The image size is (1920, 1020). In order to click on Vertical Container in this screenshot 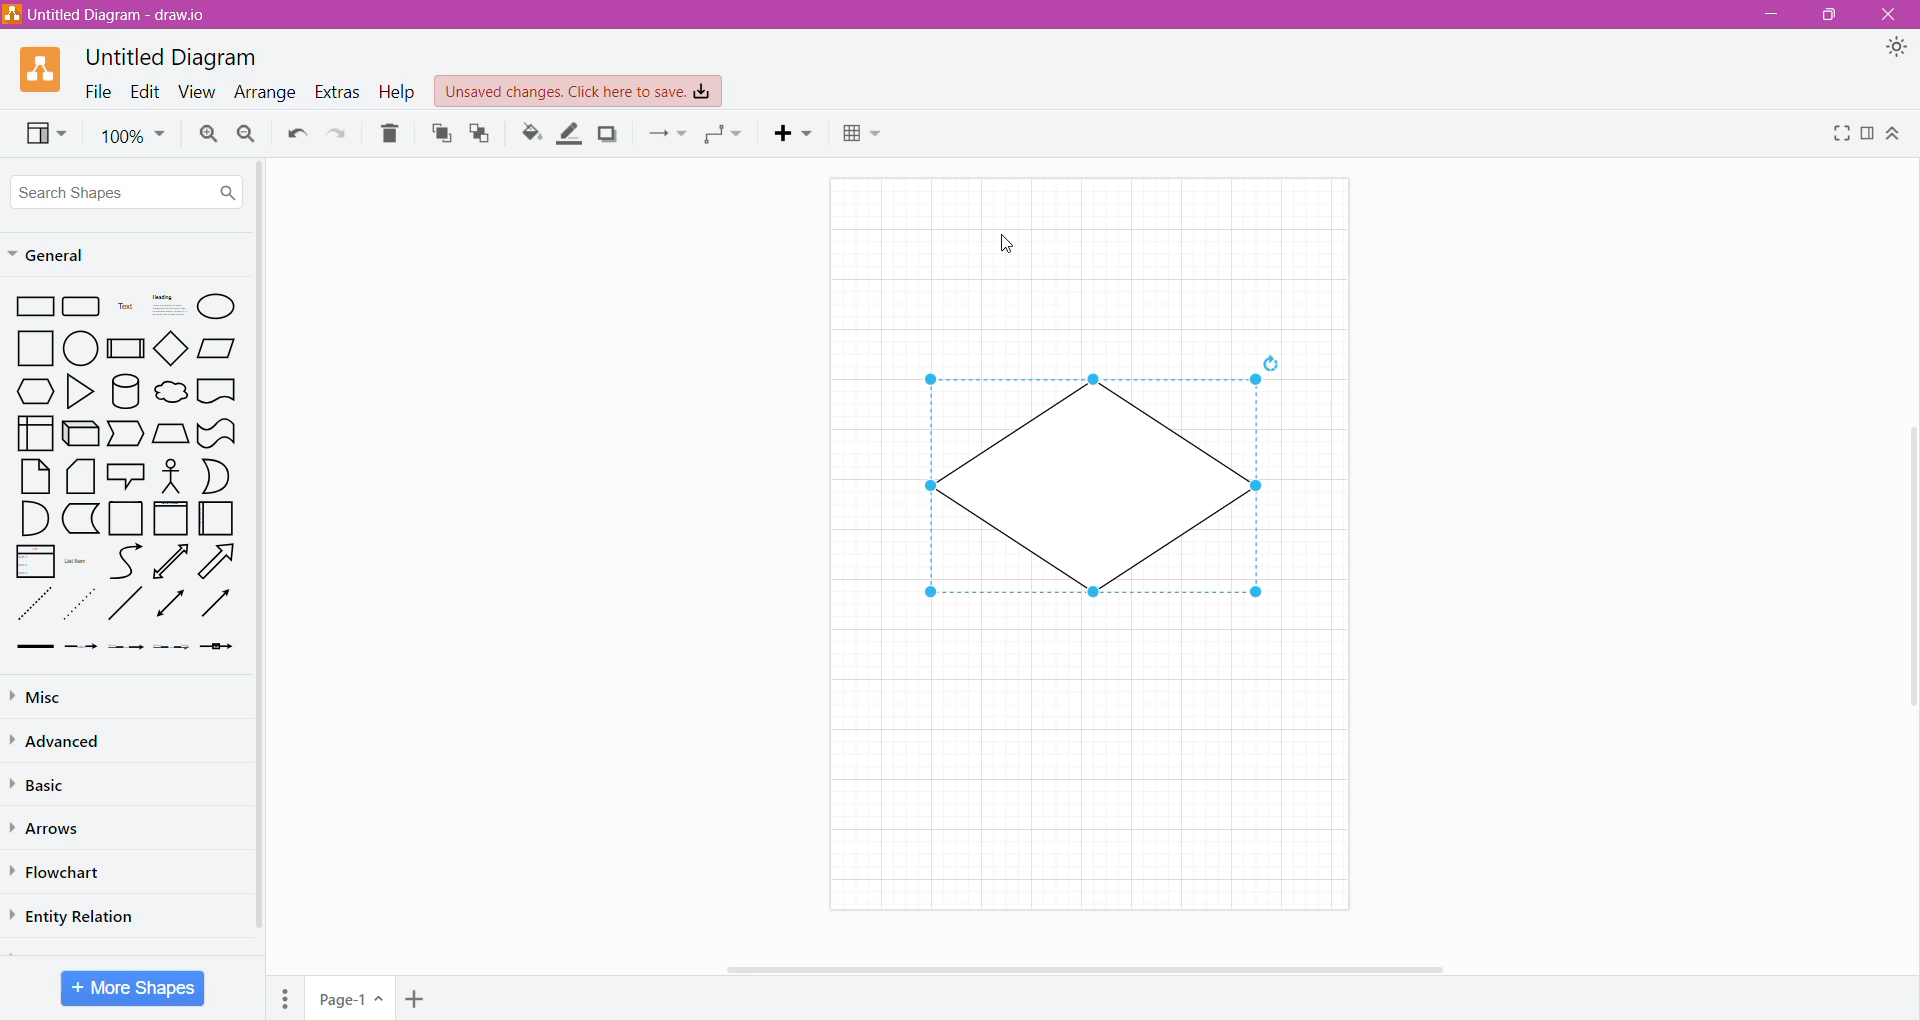, I will do `click(170, 520)`.